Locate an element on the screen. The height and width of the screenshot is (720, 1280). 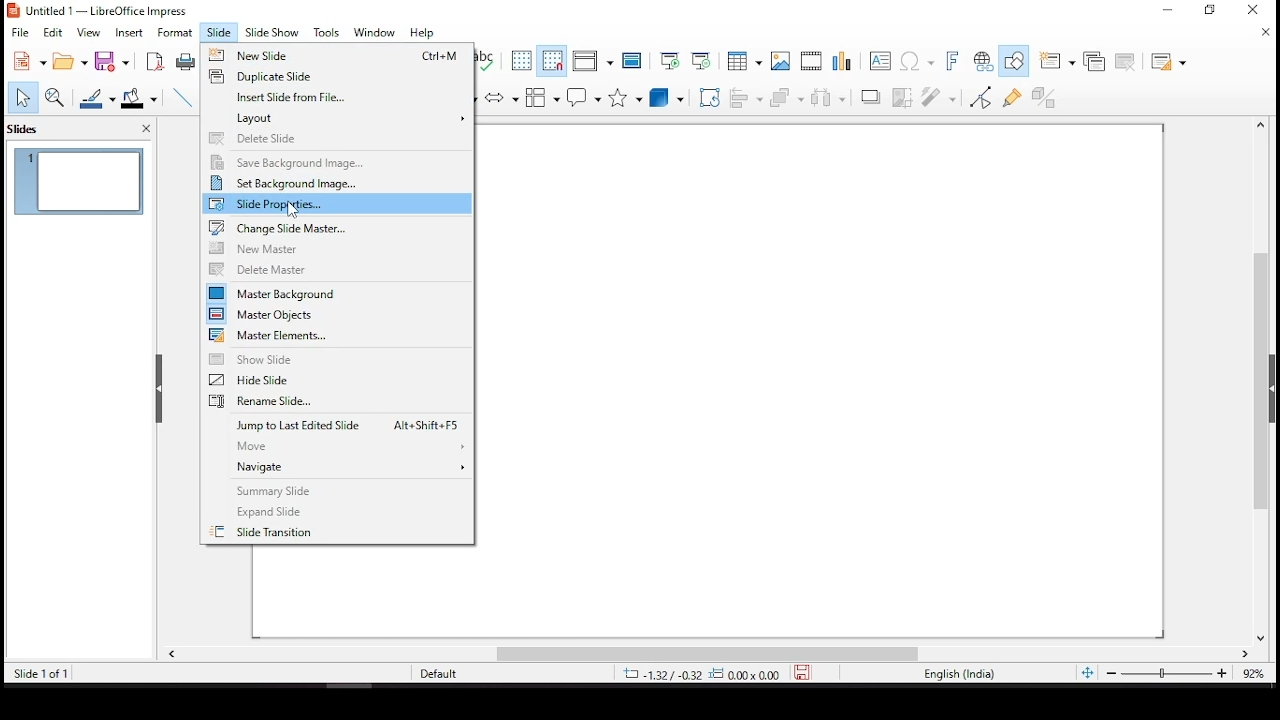
delete master is located at coordinates (336, 271).